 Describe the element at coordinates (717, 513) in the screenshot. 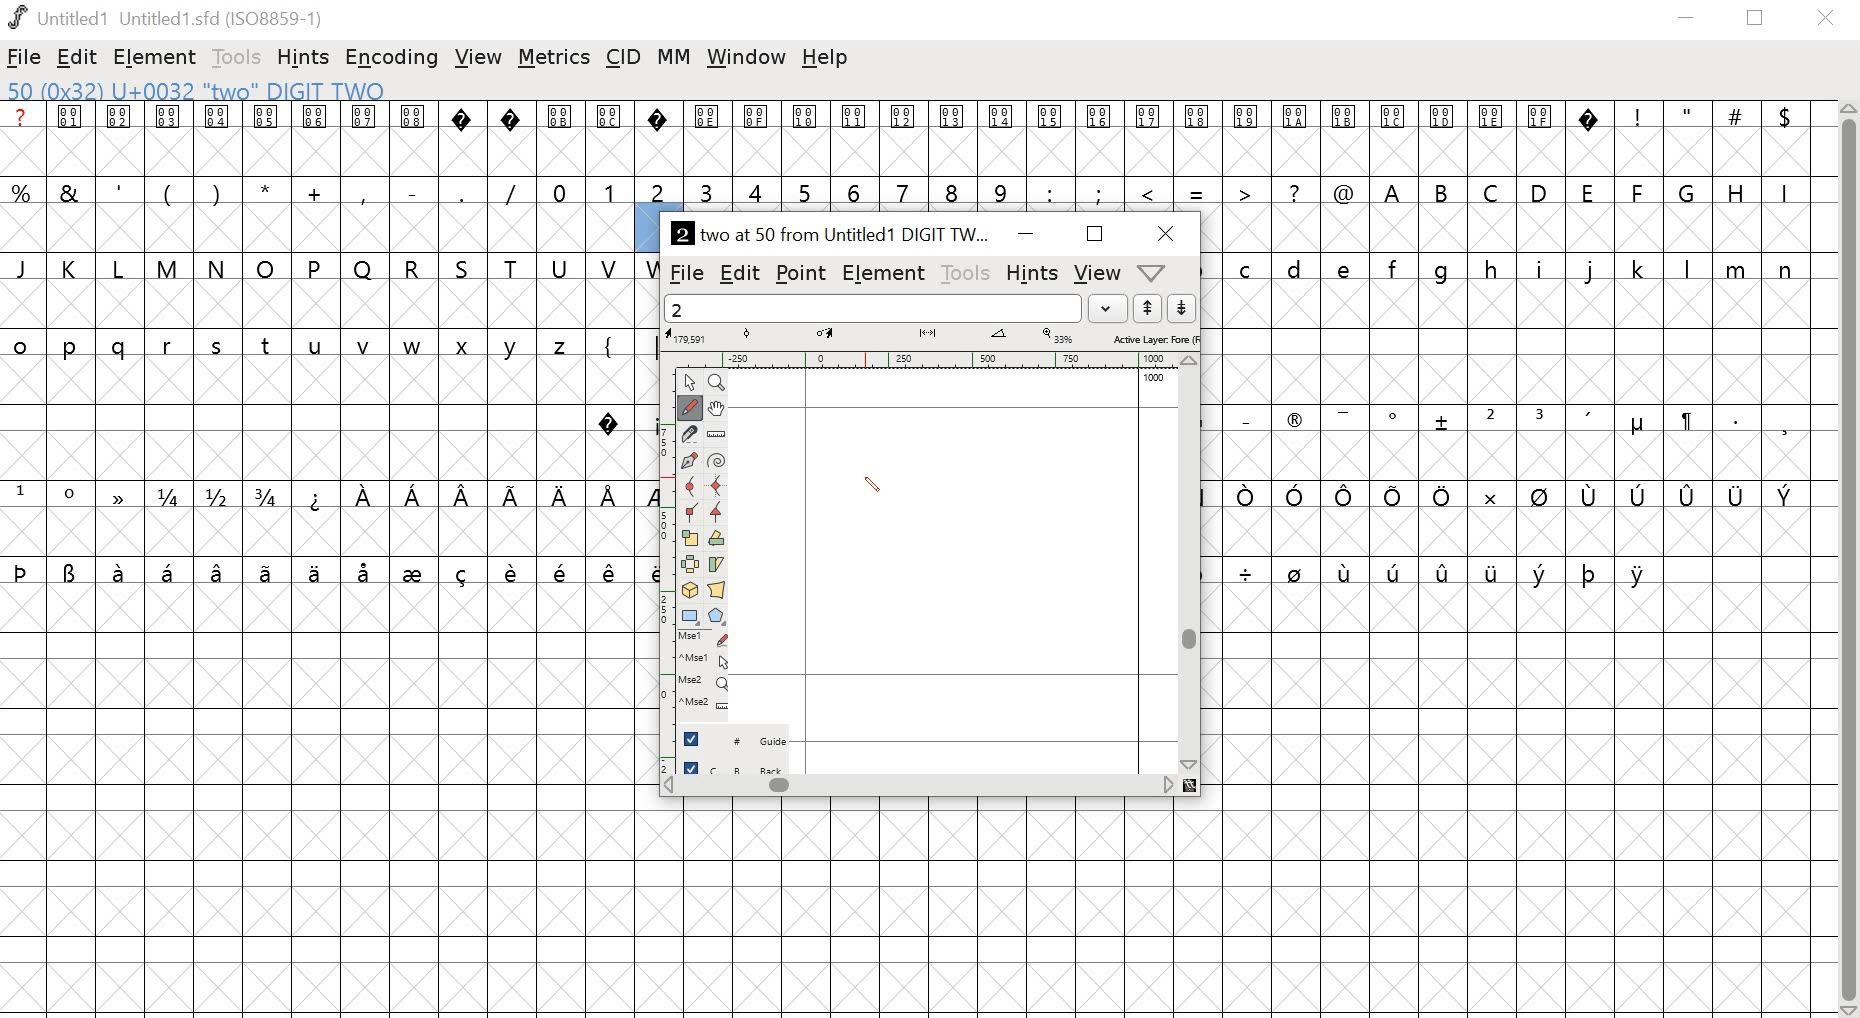

I see `tangent` at that location.